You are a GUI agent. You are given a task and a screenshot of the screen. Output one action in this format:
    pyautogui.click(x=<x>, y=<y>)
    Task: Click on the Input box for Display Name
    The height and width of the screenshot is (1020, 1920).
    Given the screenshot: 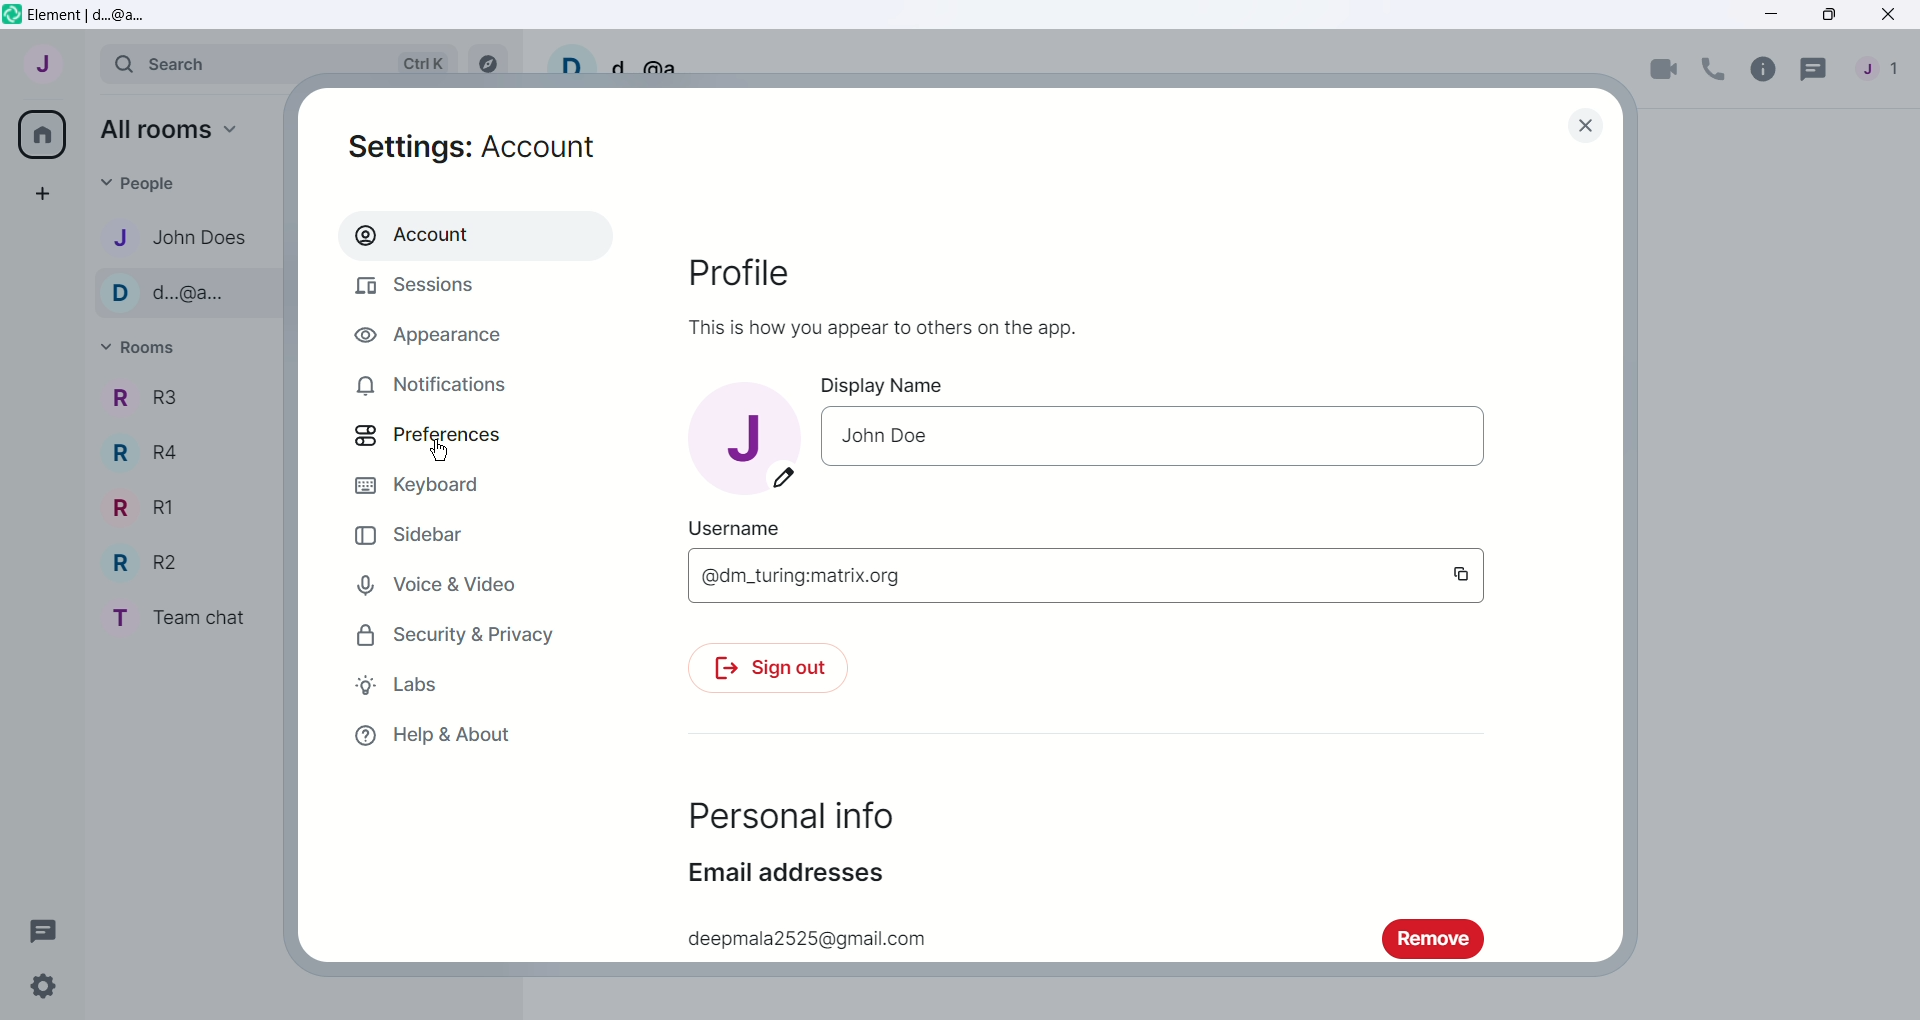 What is the action you would take?
    pyautogui.click(x=1209, y=436)
    